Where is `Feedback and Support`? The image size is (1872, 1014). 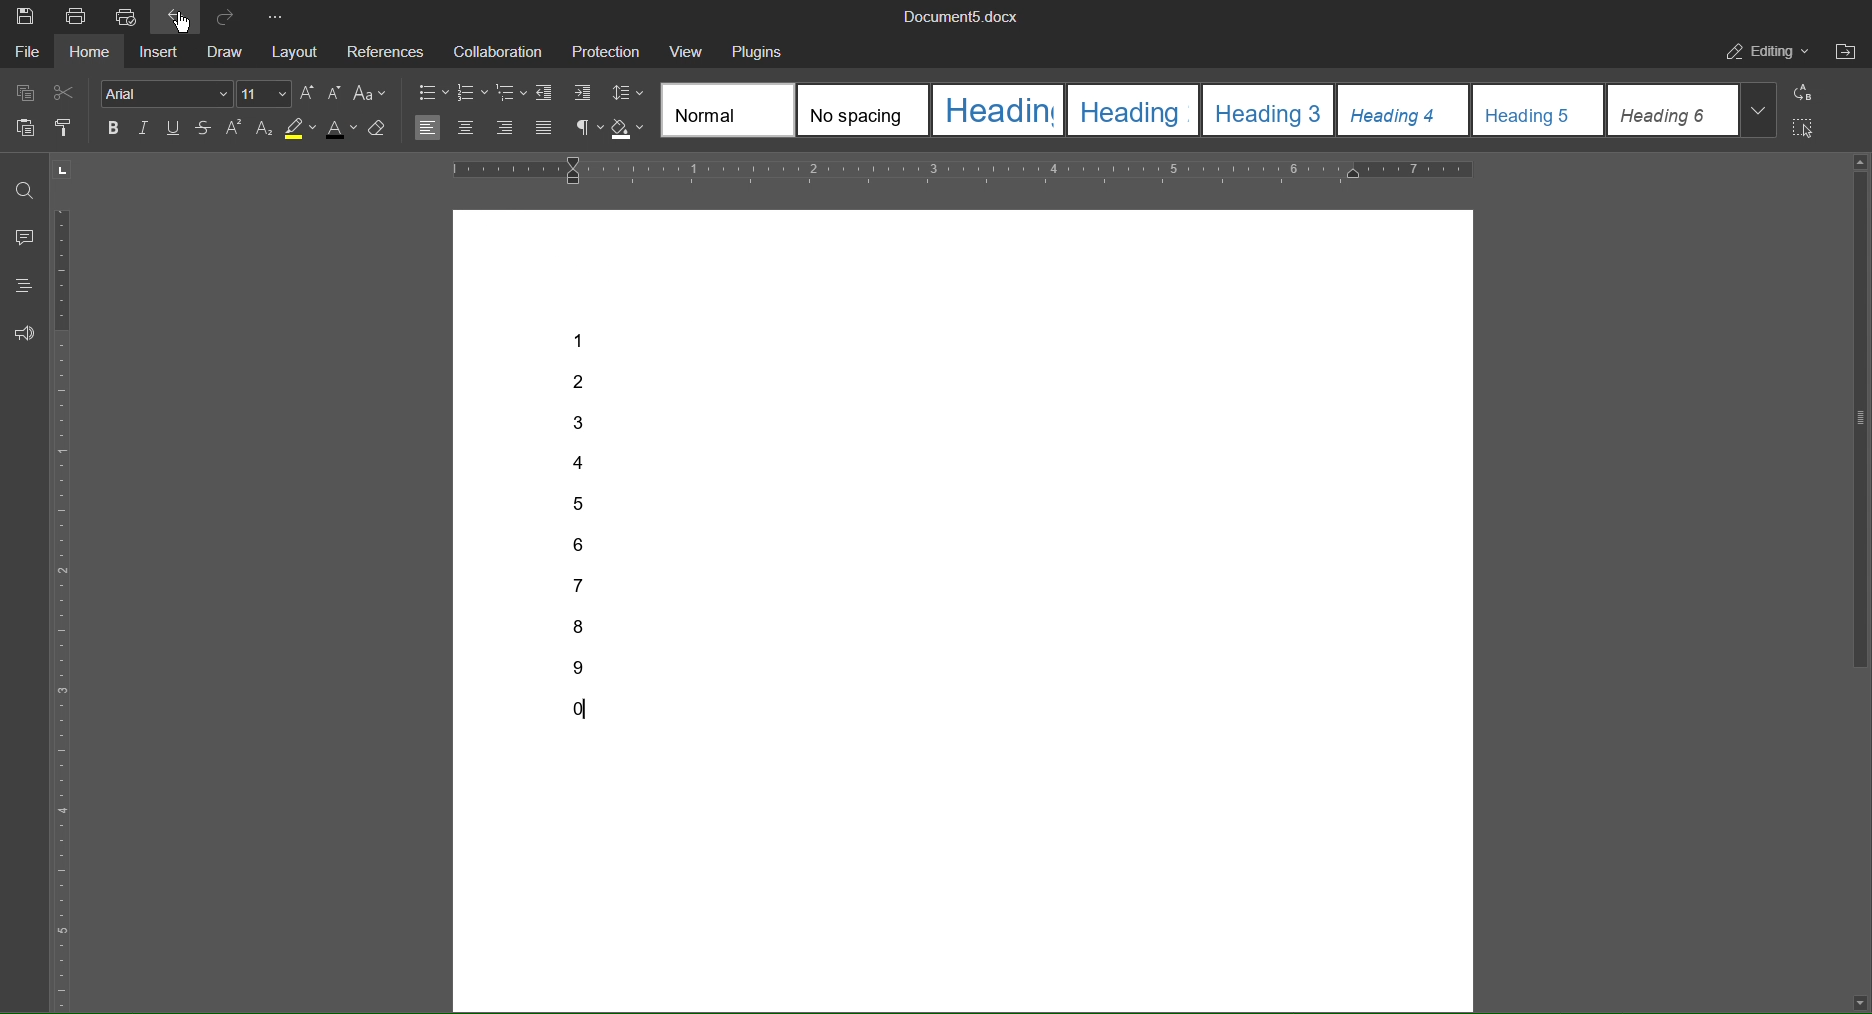 Feedback and Support is located at coordinates (23, 334).